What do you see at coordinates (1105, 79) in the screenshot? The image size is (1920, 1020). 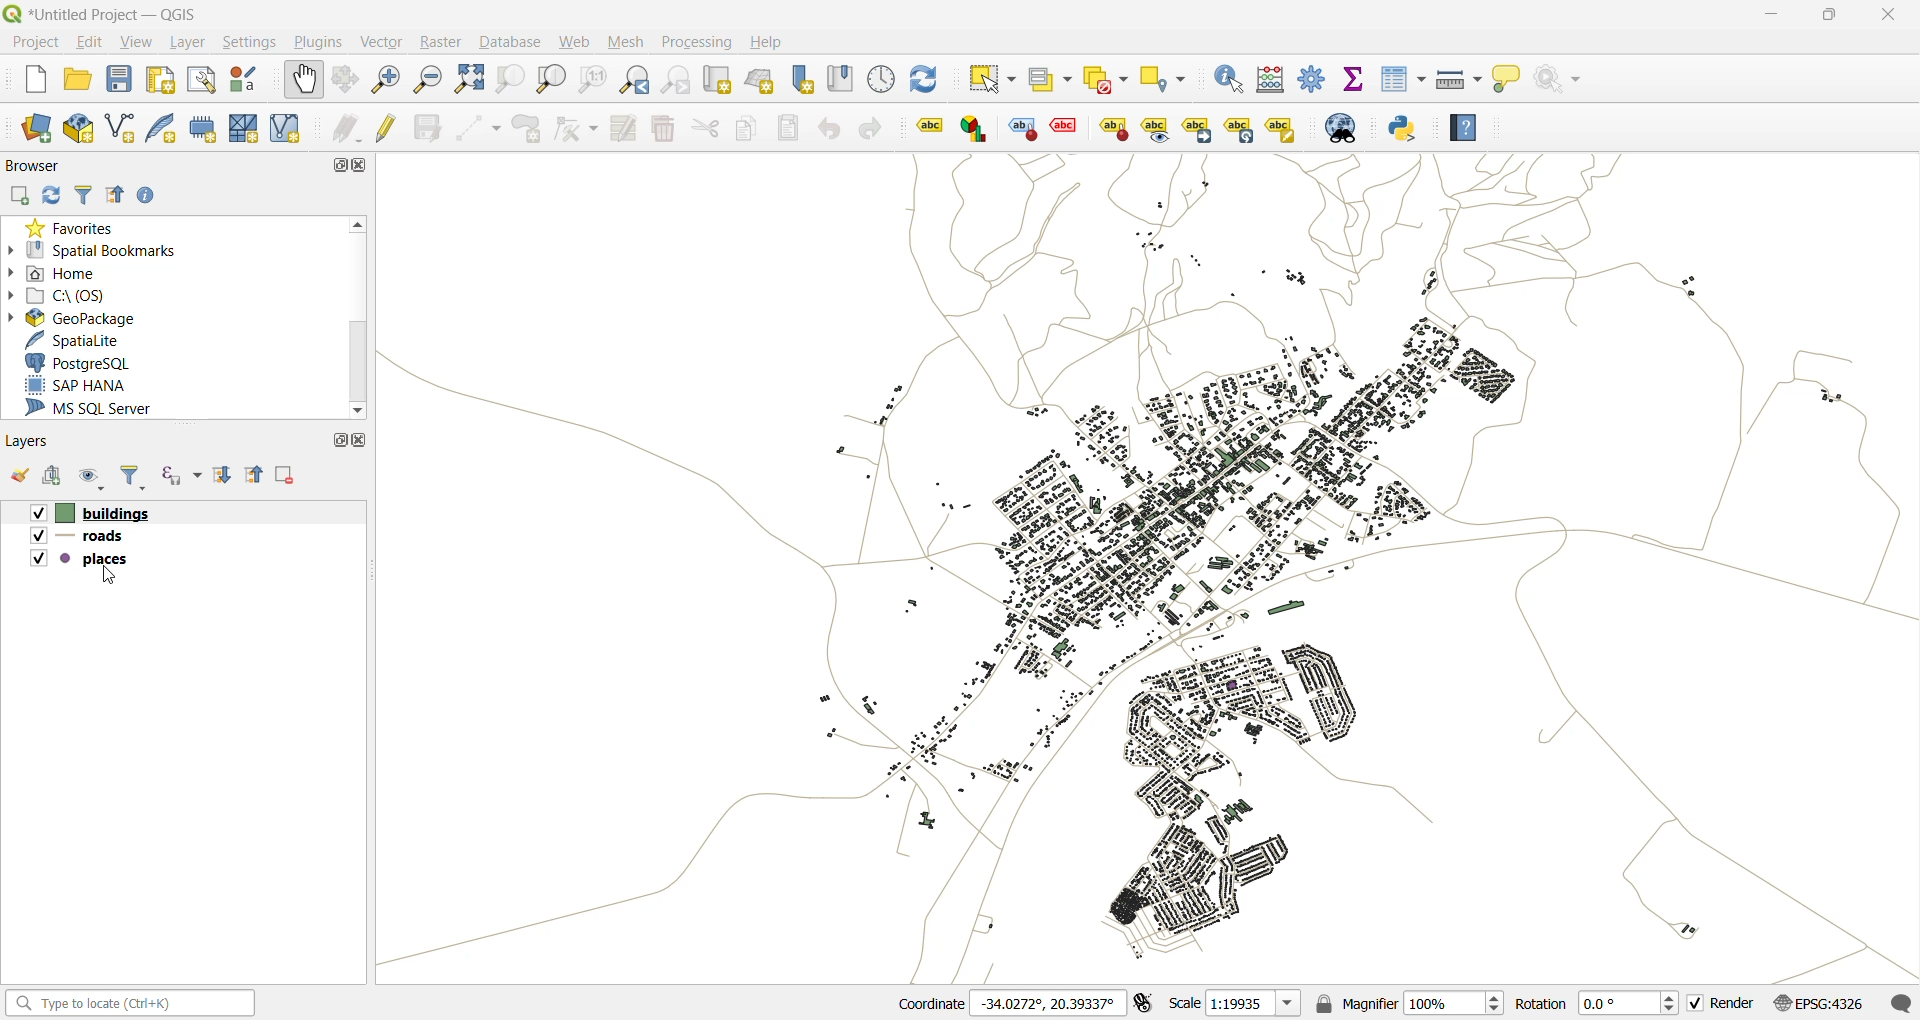 I see `deselect value` at bounding box center [1105, 79].